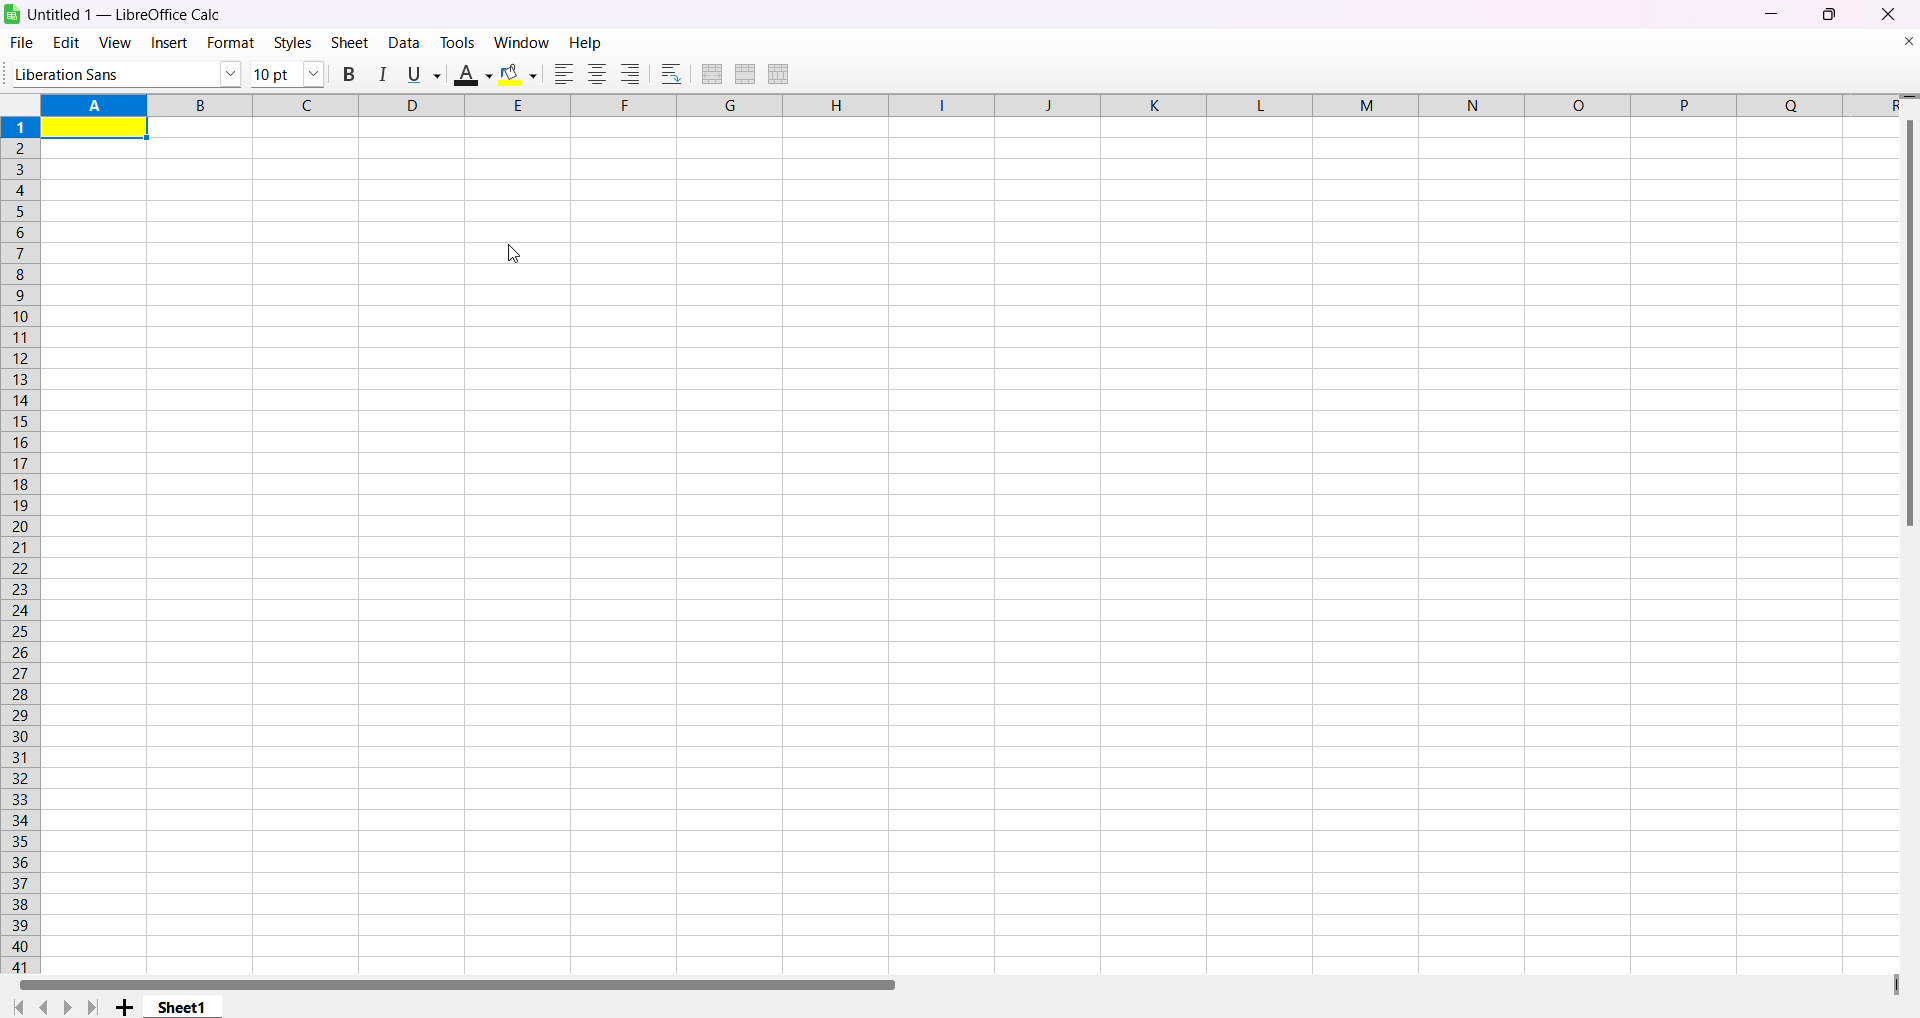  What do you see at coordinates (101, 129) in the screenshot?
I see `highlighted cell` at bounding box center [101, 129].